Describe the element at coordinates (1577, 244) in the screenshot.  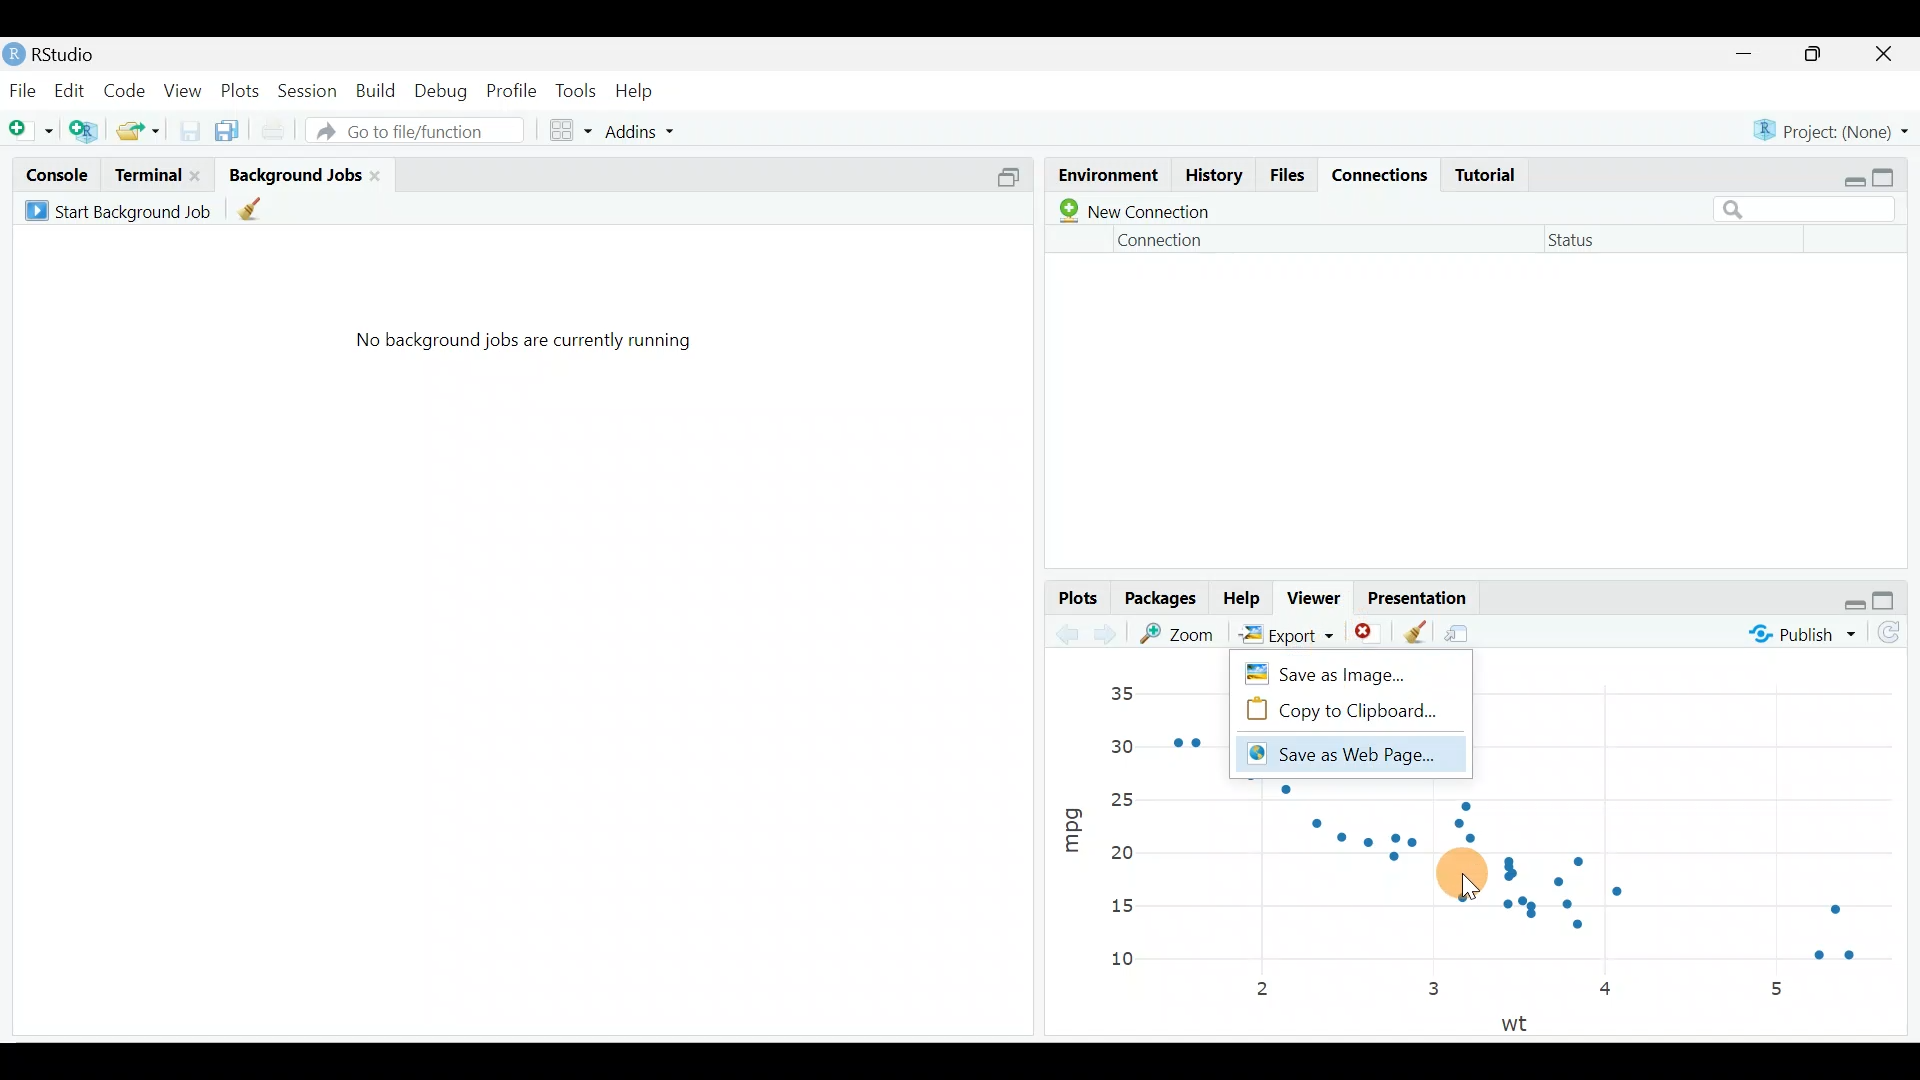
I see `Status` at that location.